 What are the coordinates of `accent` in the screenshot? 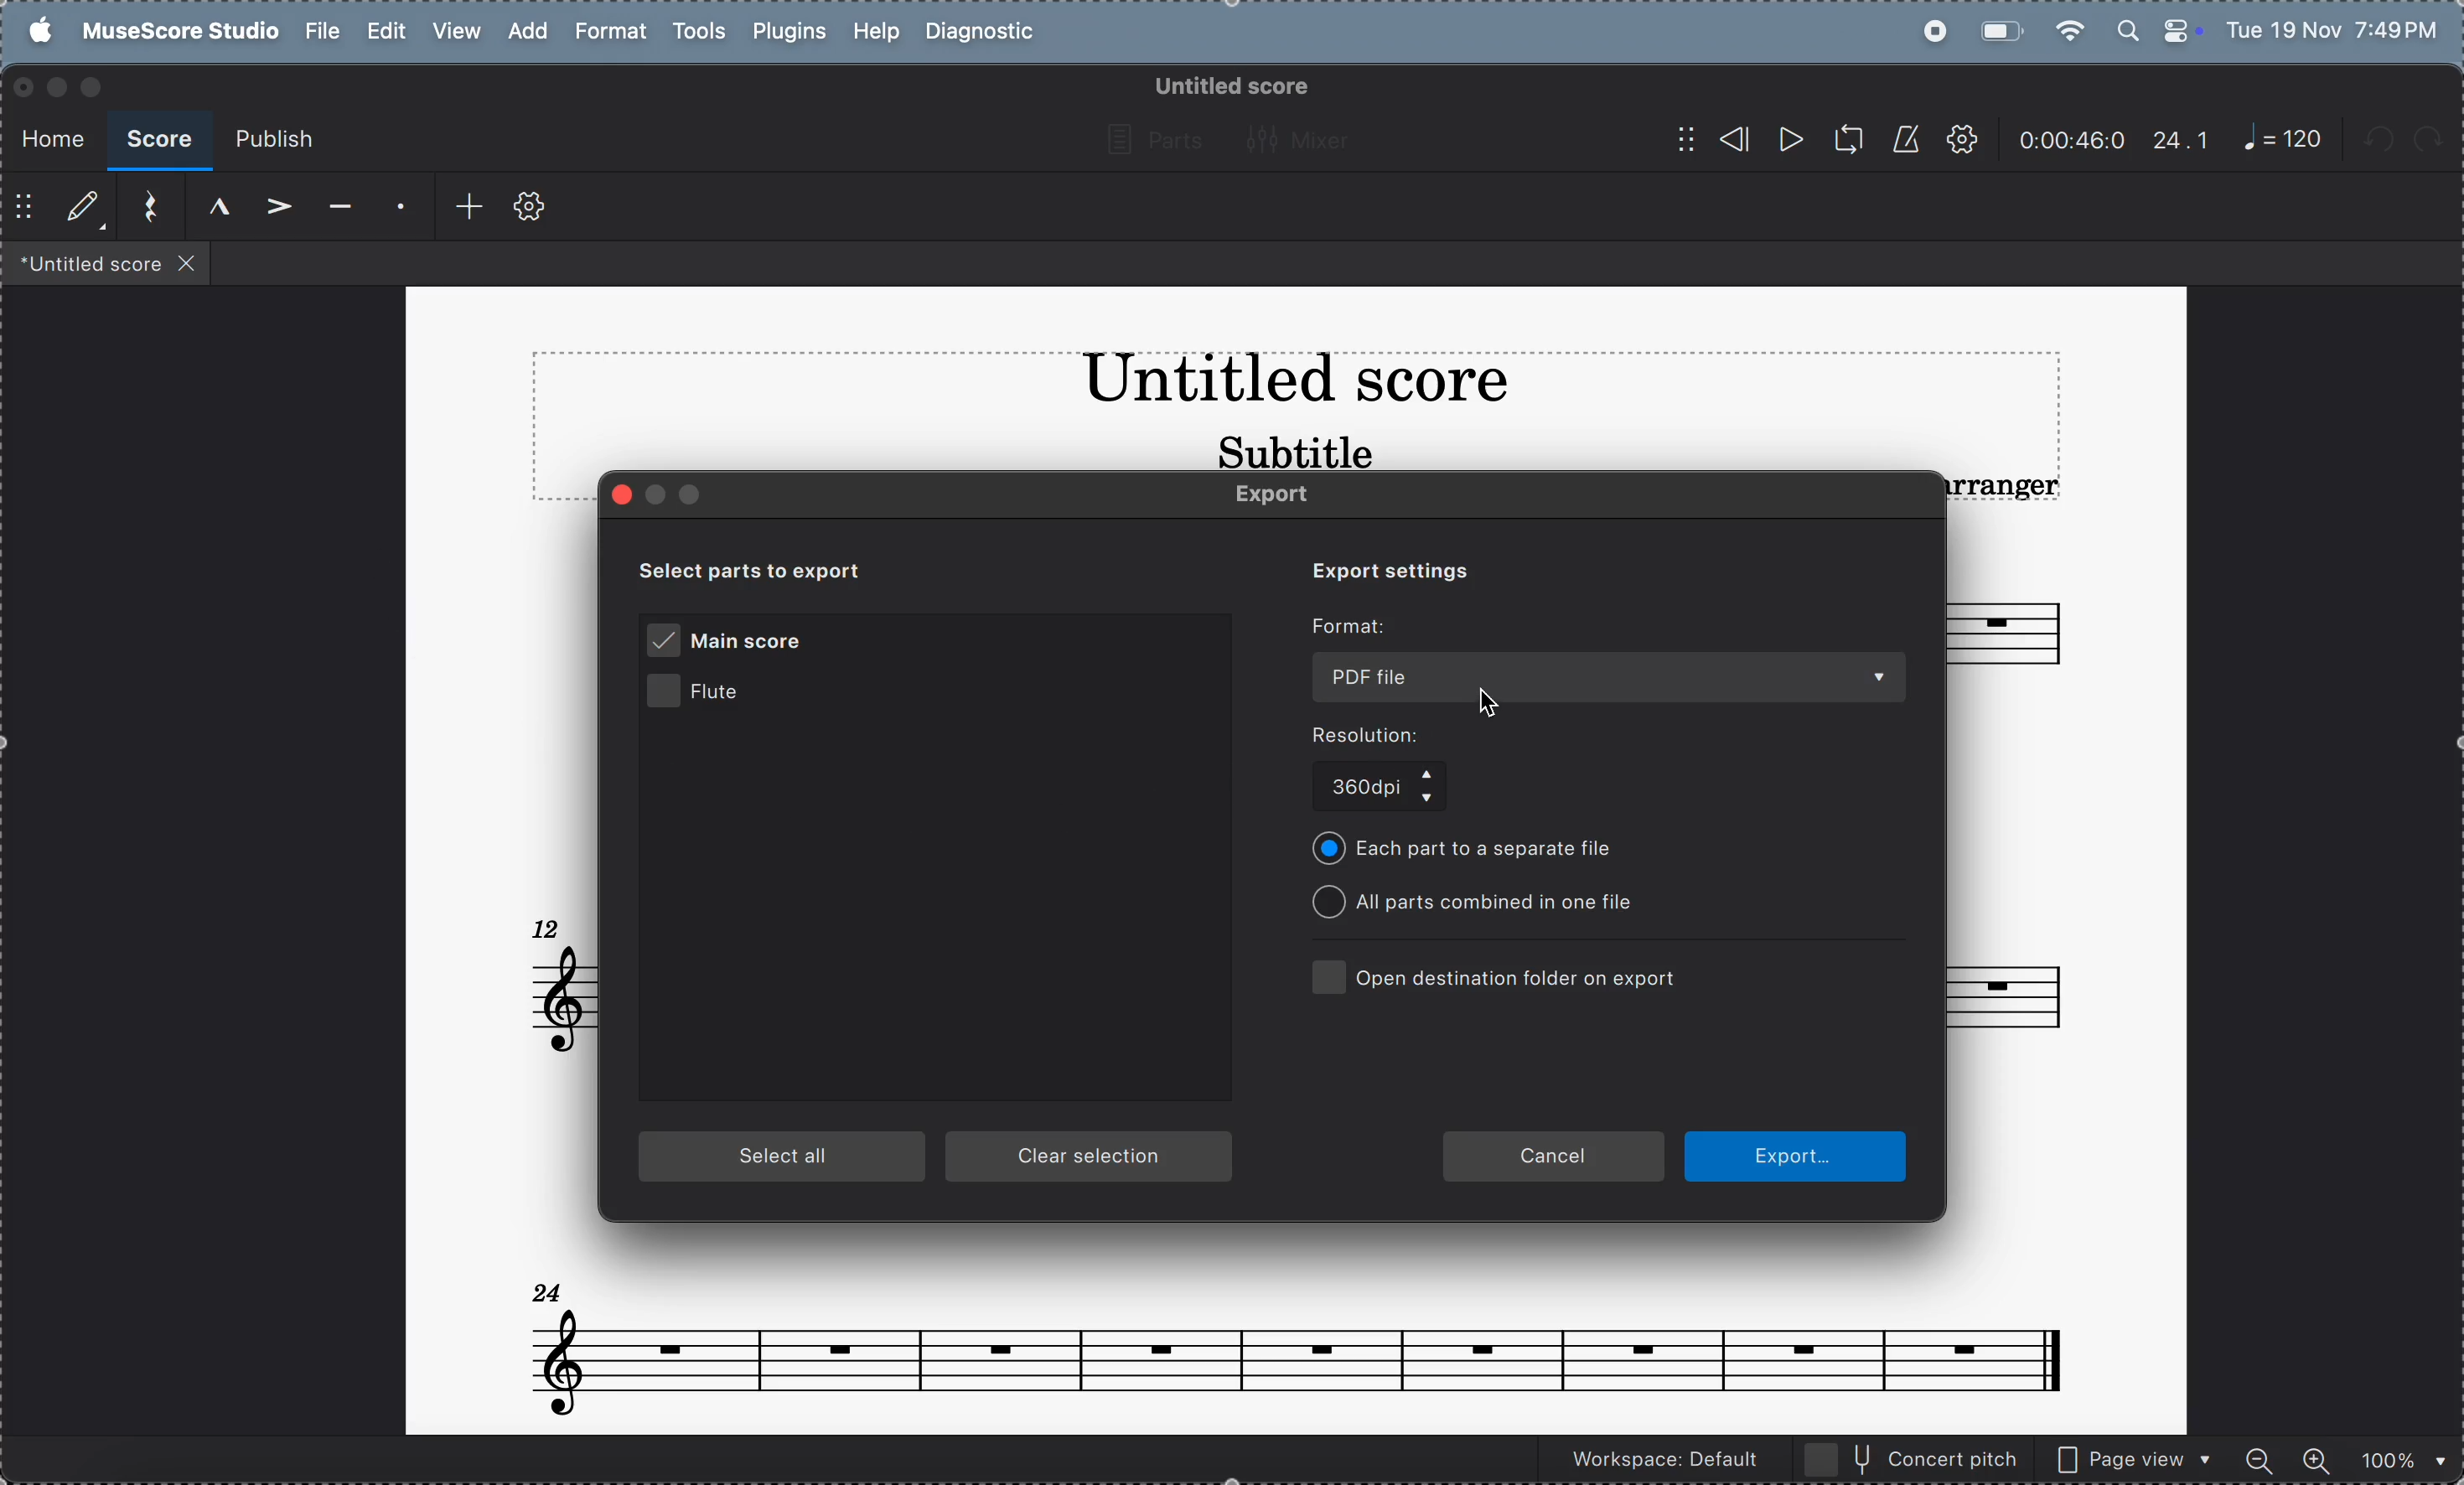 It's located at (272, 208).